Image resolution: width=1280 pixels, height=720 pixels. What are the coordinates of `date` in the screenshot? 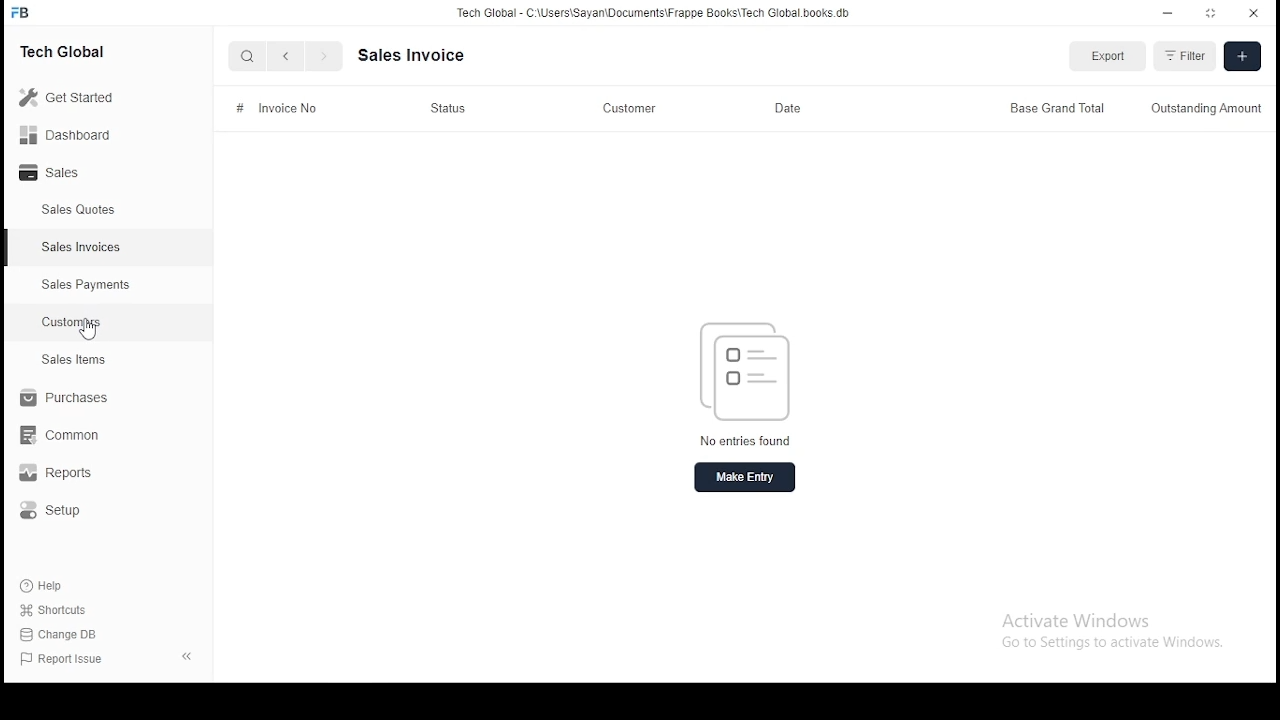 It's located at (787, 107).